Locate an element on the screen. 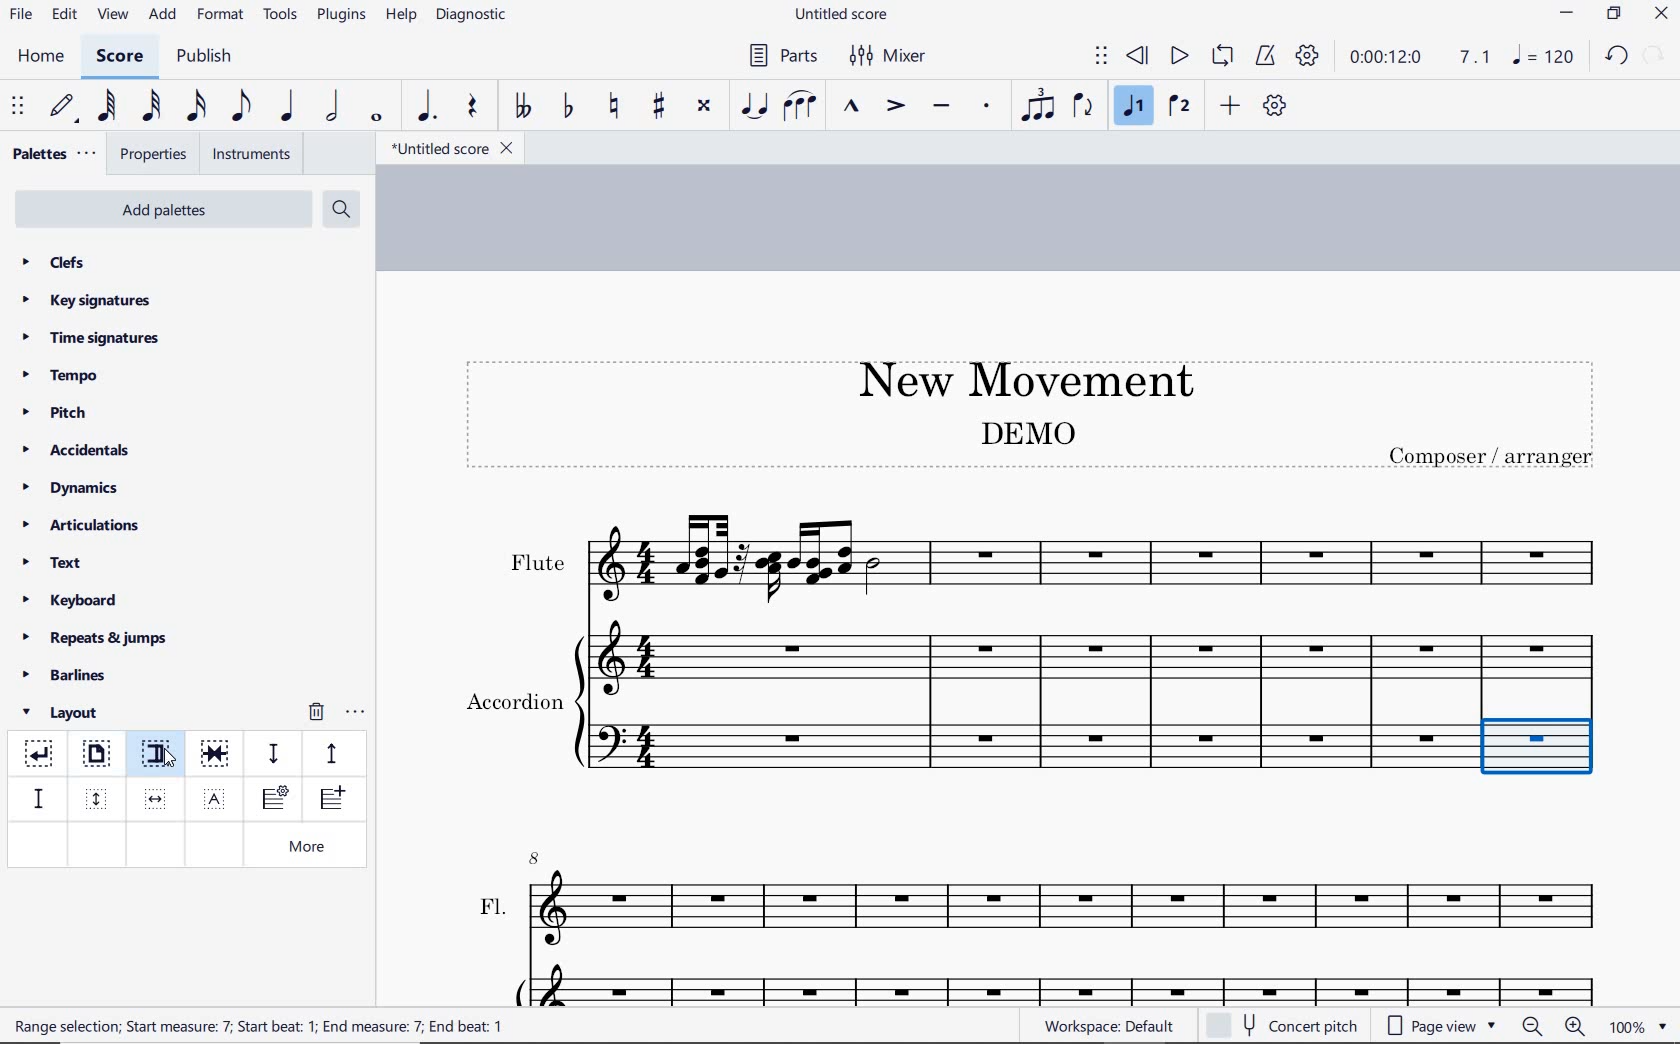 The height and width of the screenshot is (1044, 1680). text is located at coordinates (536, 563).